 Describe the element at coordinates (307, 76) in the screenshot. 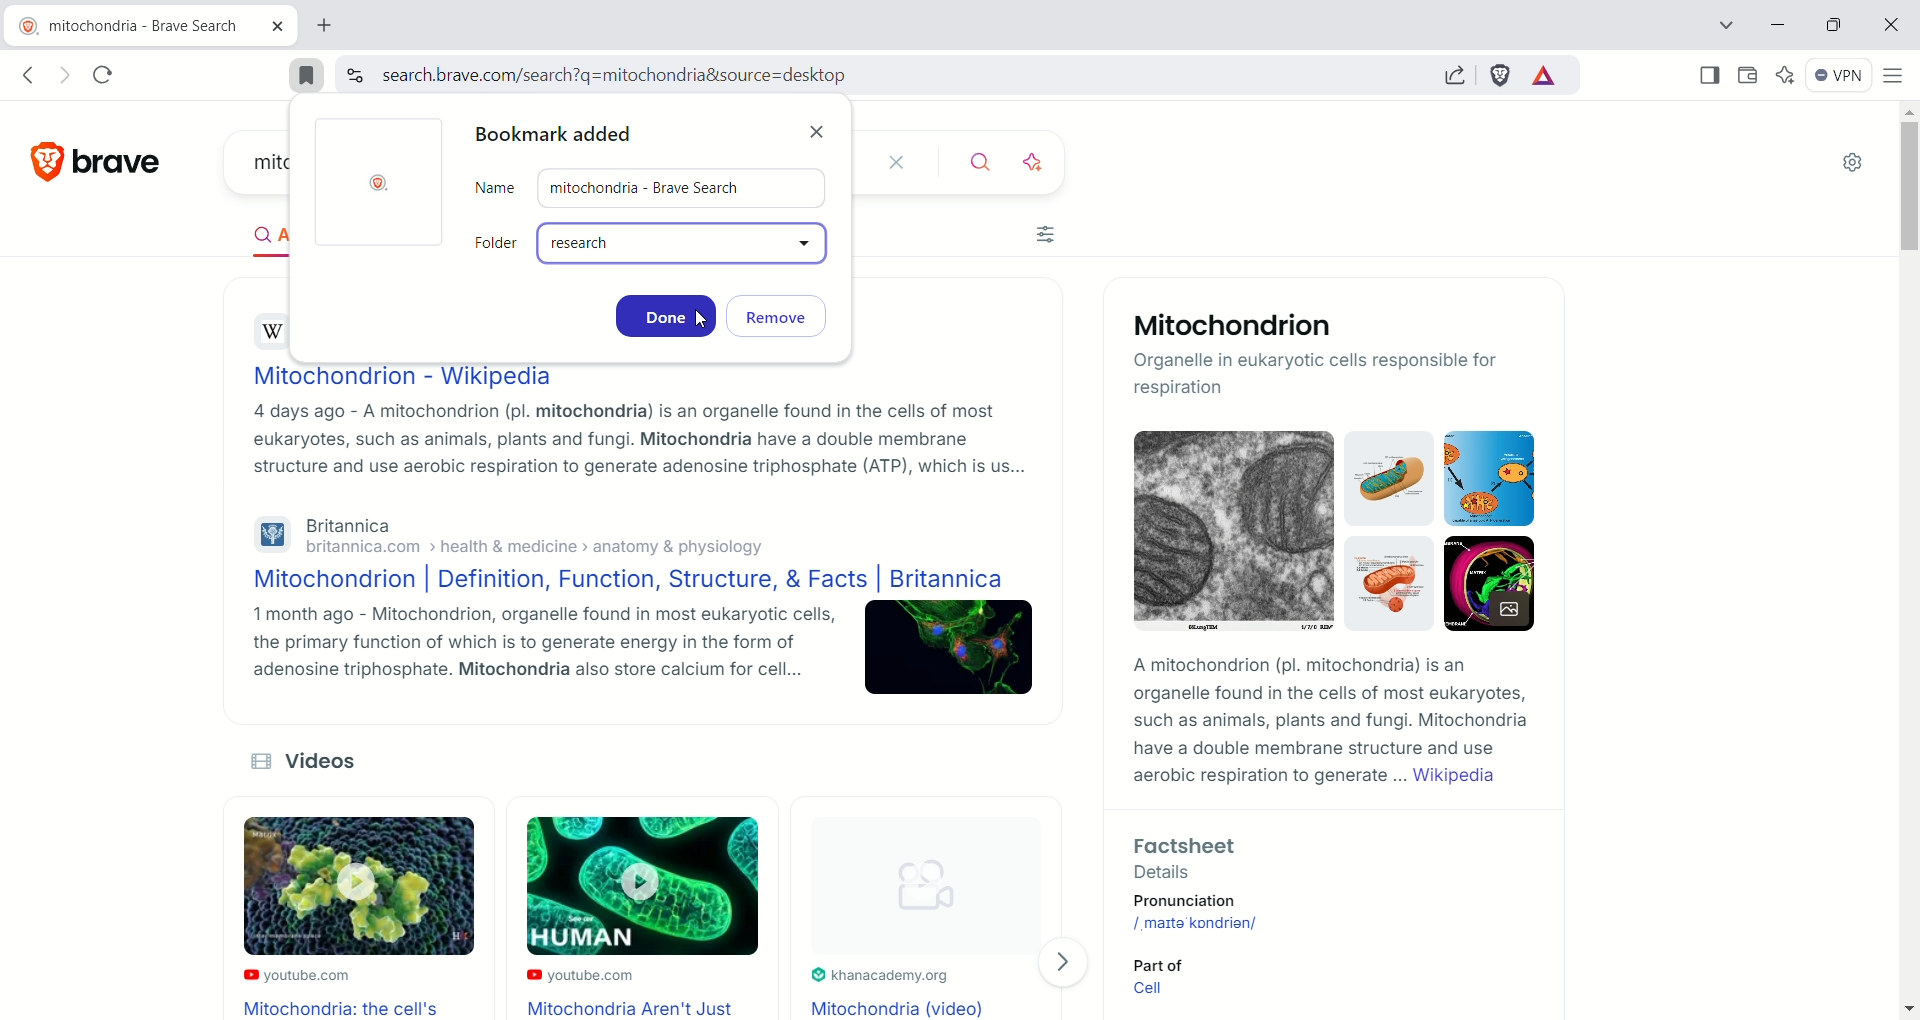

I see `bookmarked` at that location.